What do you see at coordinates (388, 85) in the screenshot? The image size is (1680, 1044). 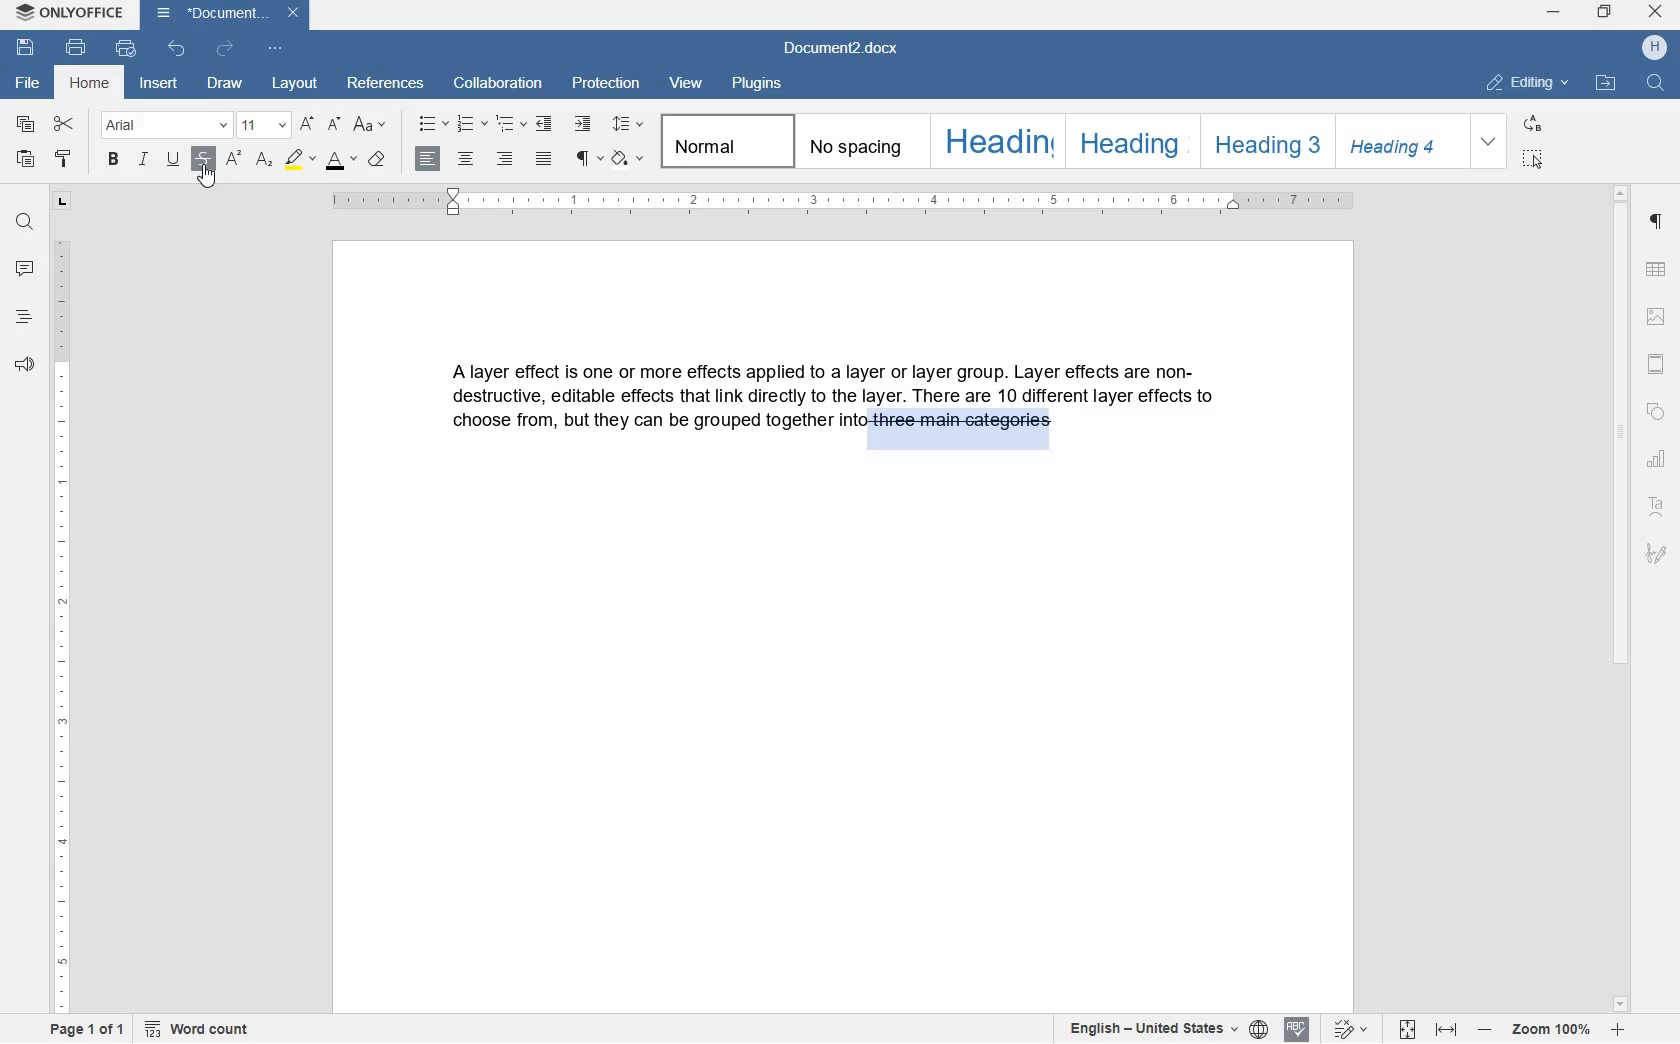 I see `references` at bounding box center [388, 85].